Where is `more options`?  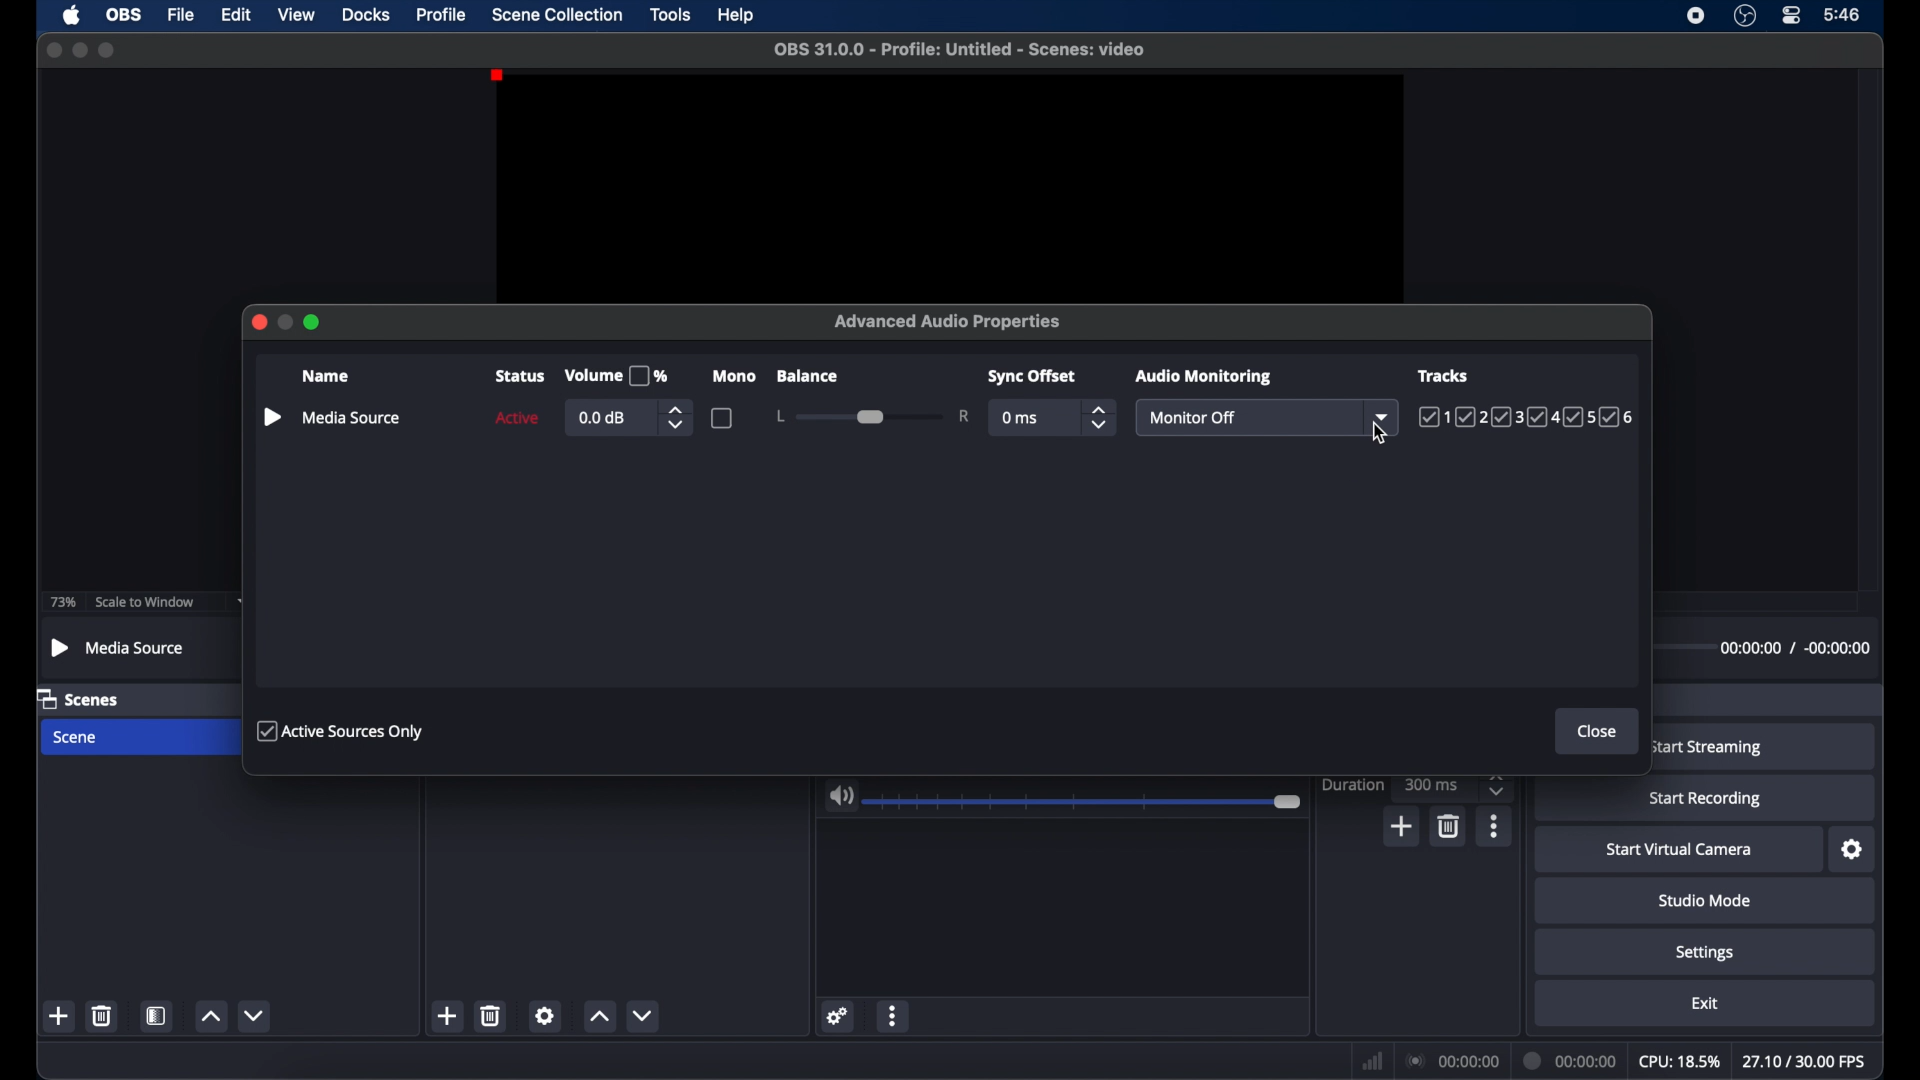
more options is located at coordinates (893, 1015).